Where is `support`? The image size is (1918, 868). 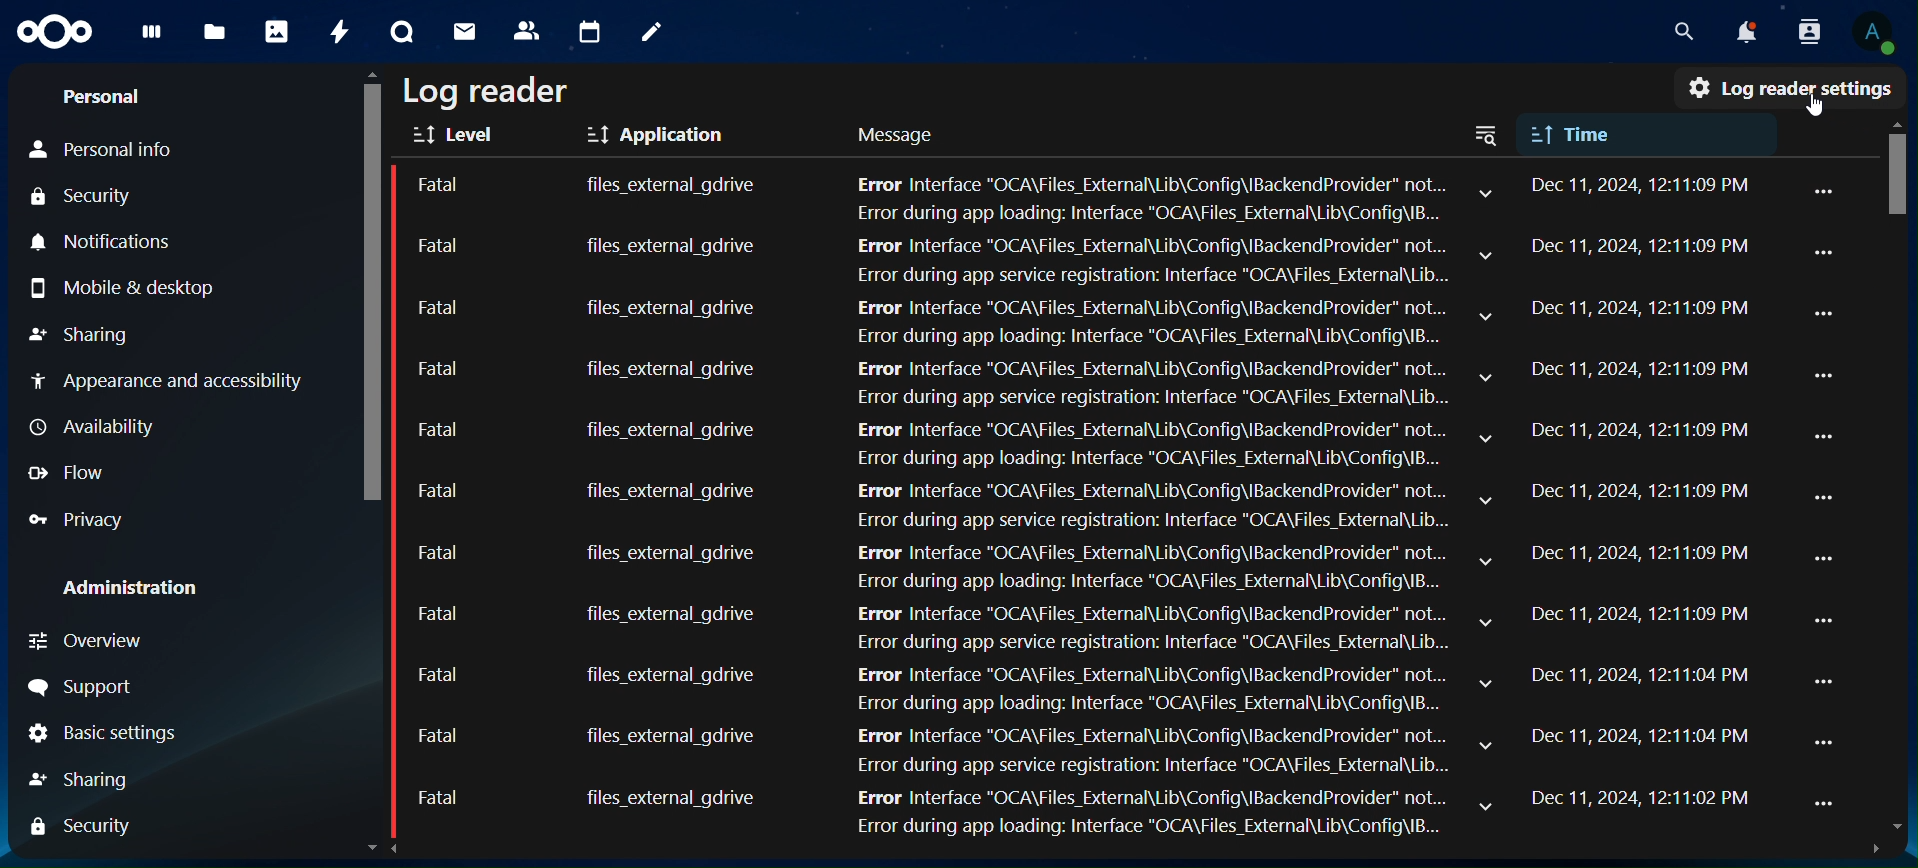 support is located at coordinates (79, 686).